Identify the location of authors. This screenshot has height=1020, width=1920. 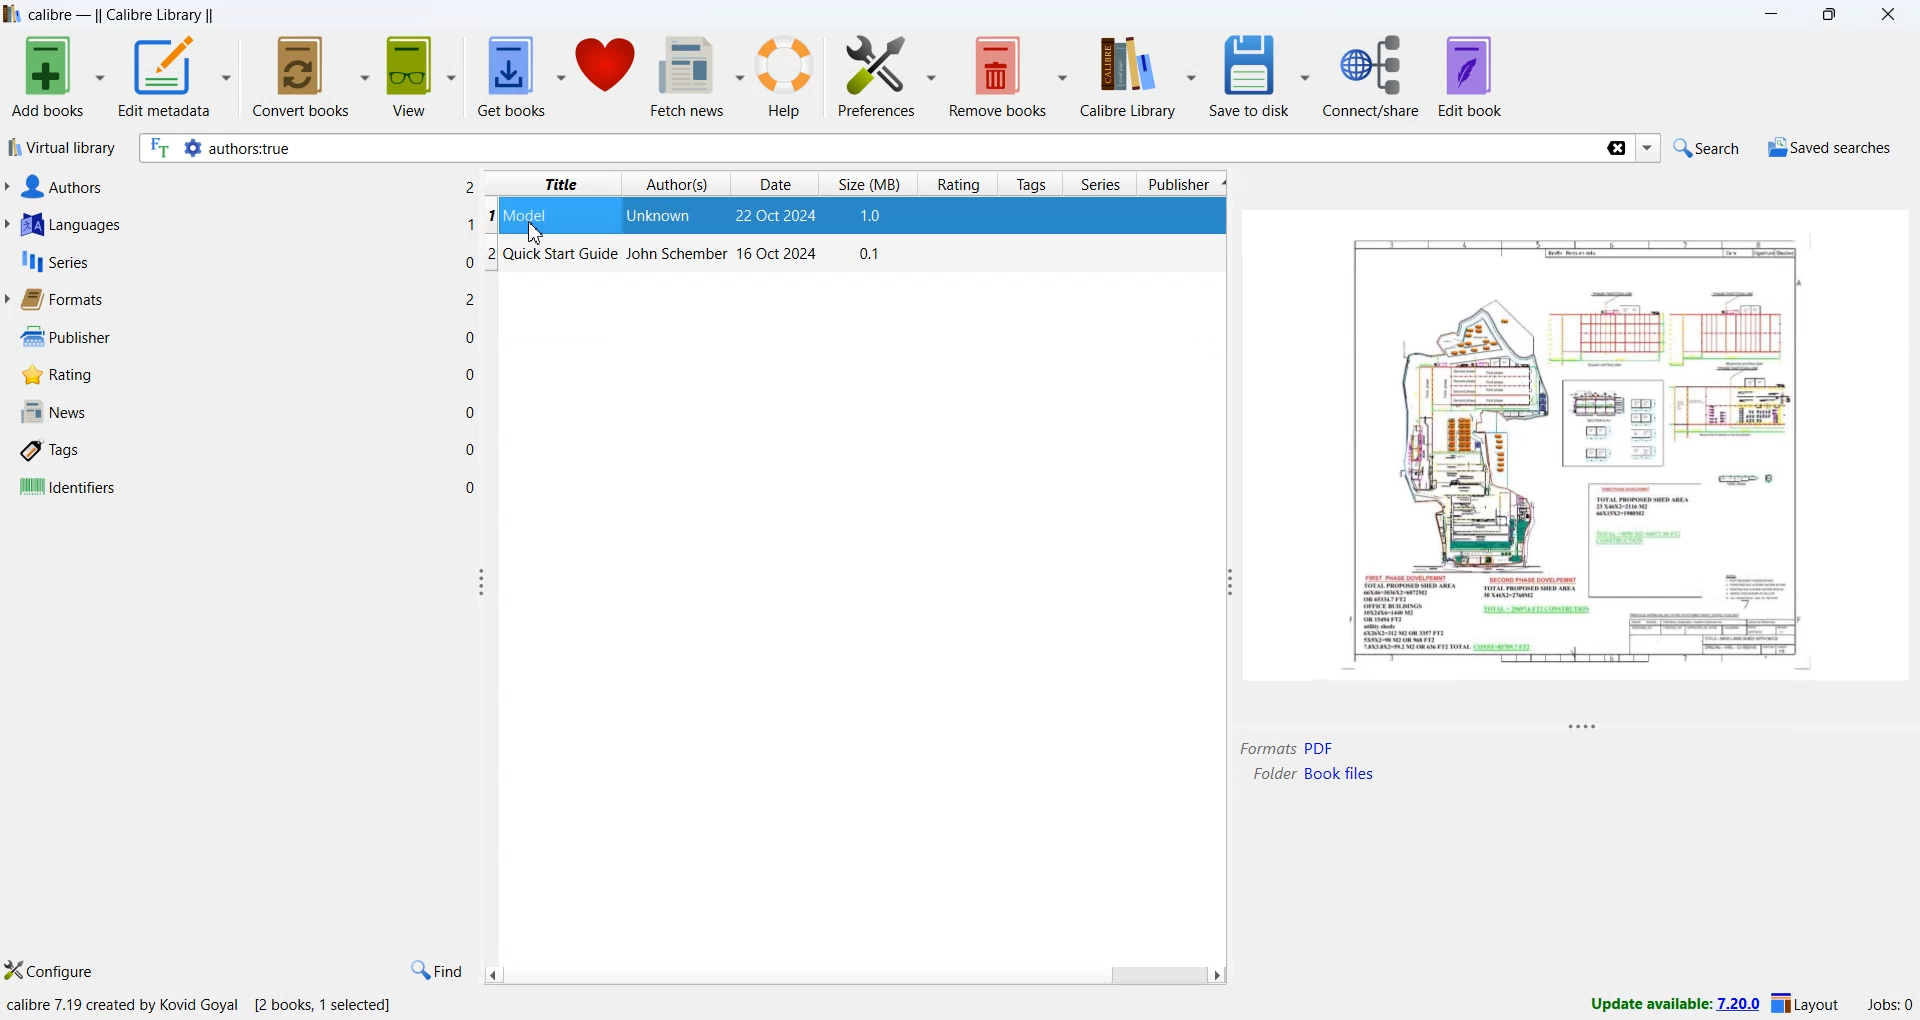
(679, 184).